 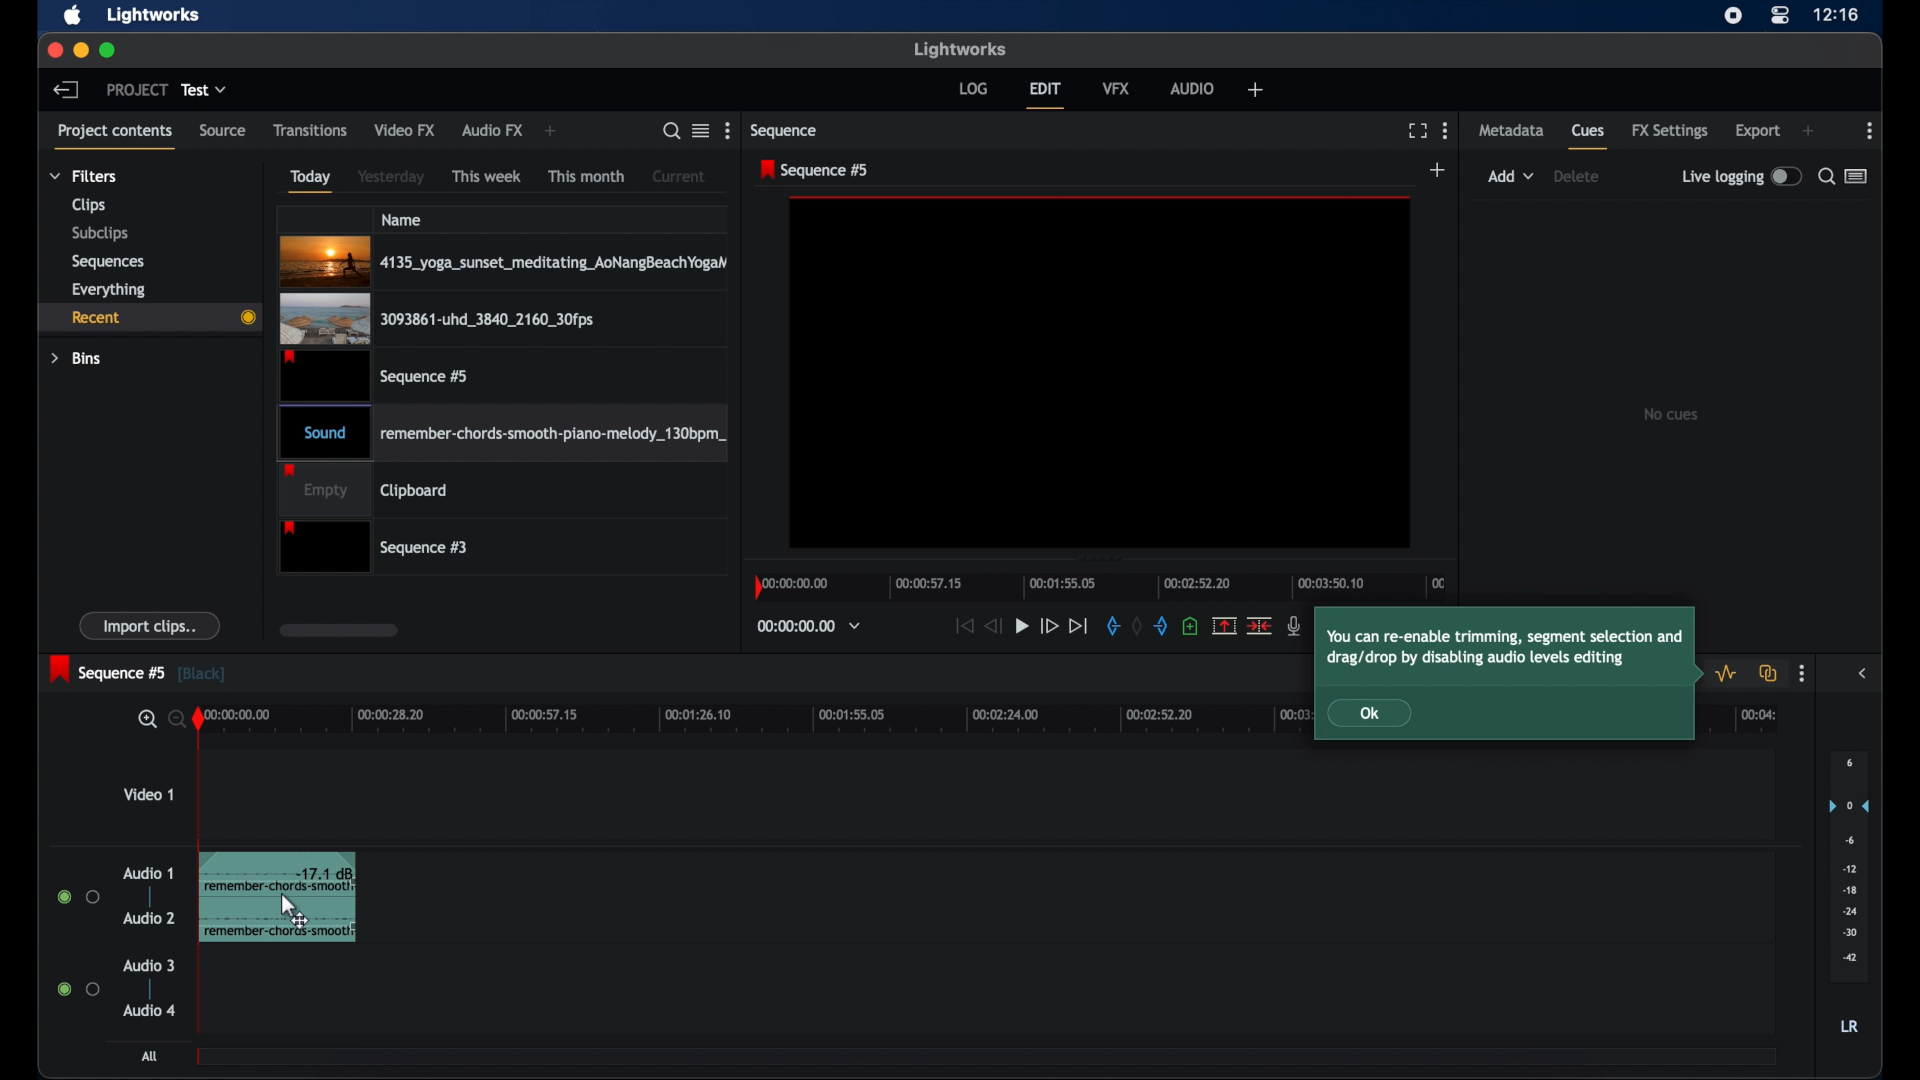 What do you see at coordinates (54, 51) in the screenshot?
I see `close` at bounding box center [54, 51].